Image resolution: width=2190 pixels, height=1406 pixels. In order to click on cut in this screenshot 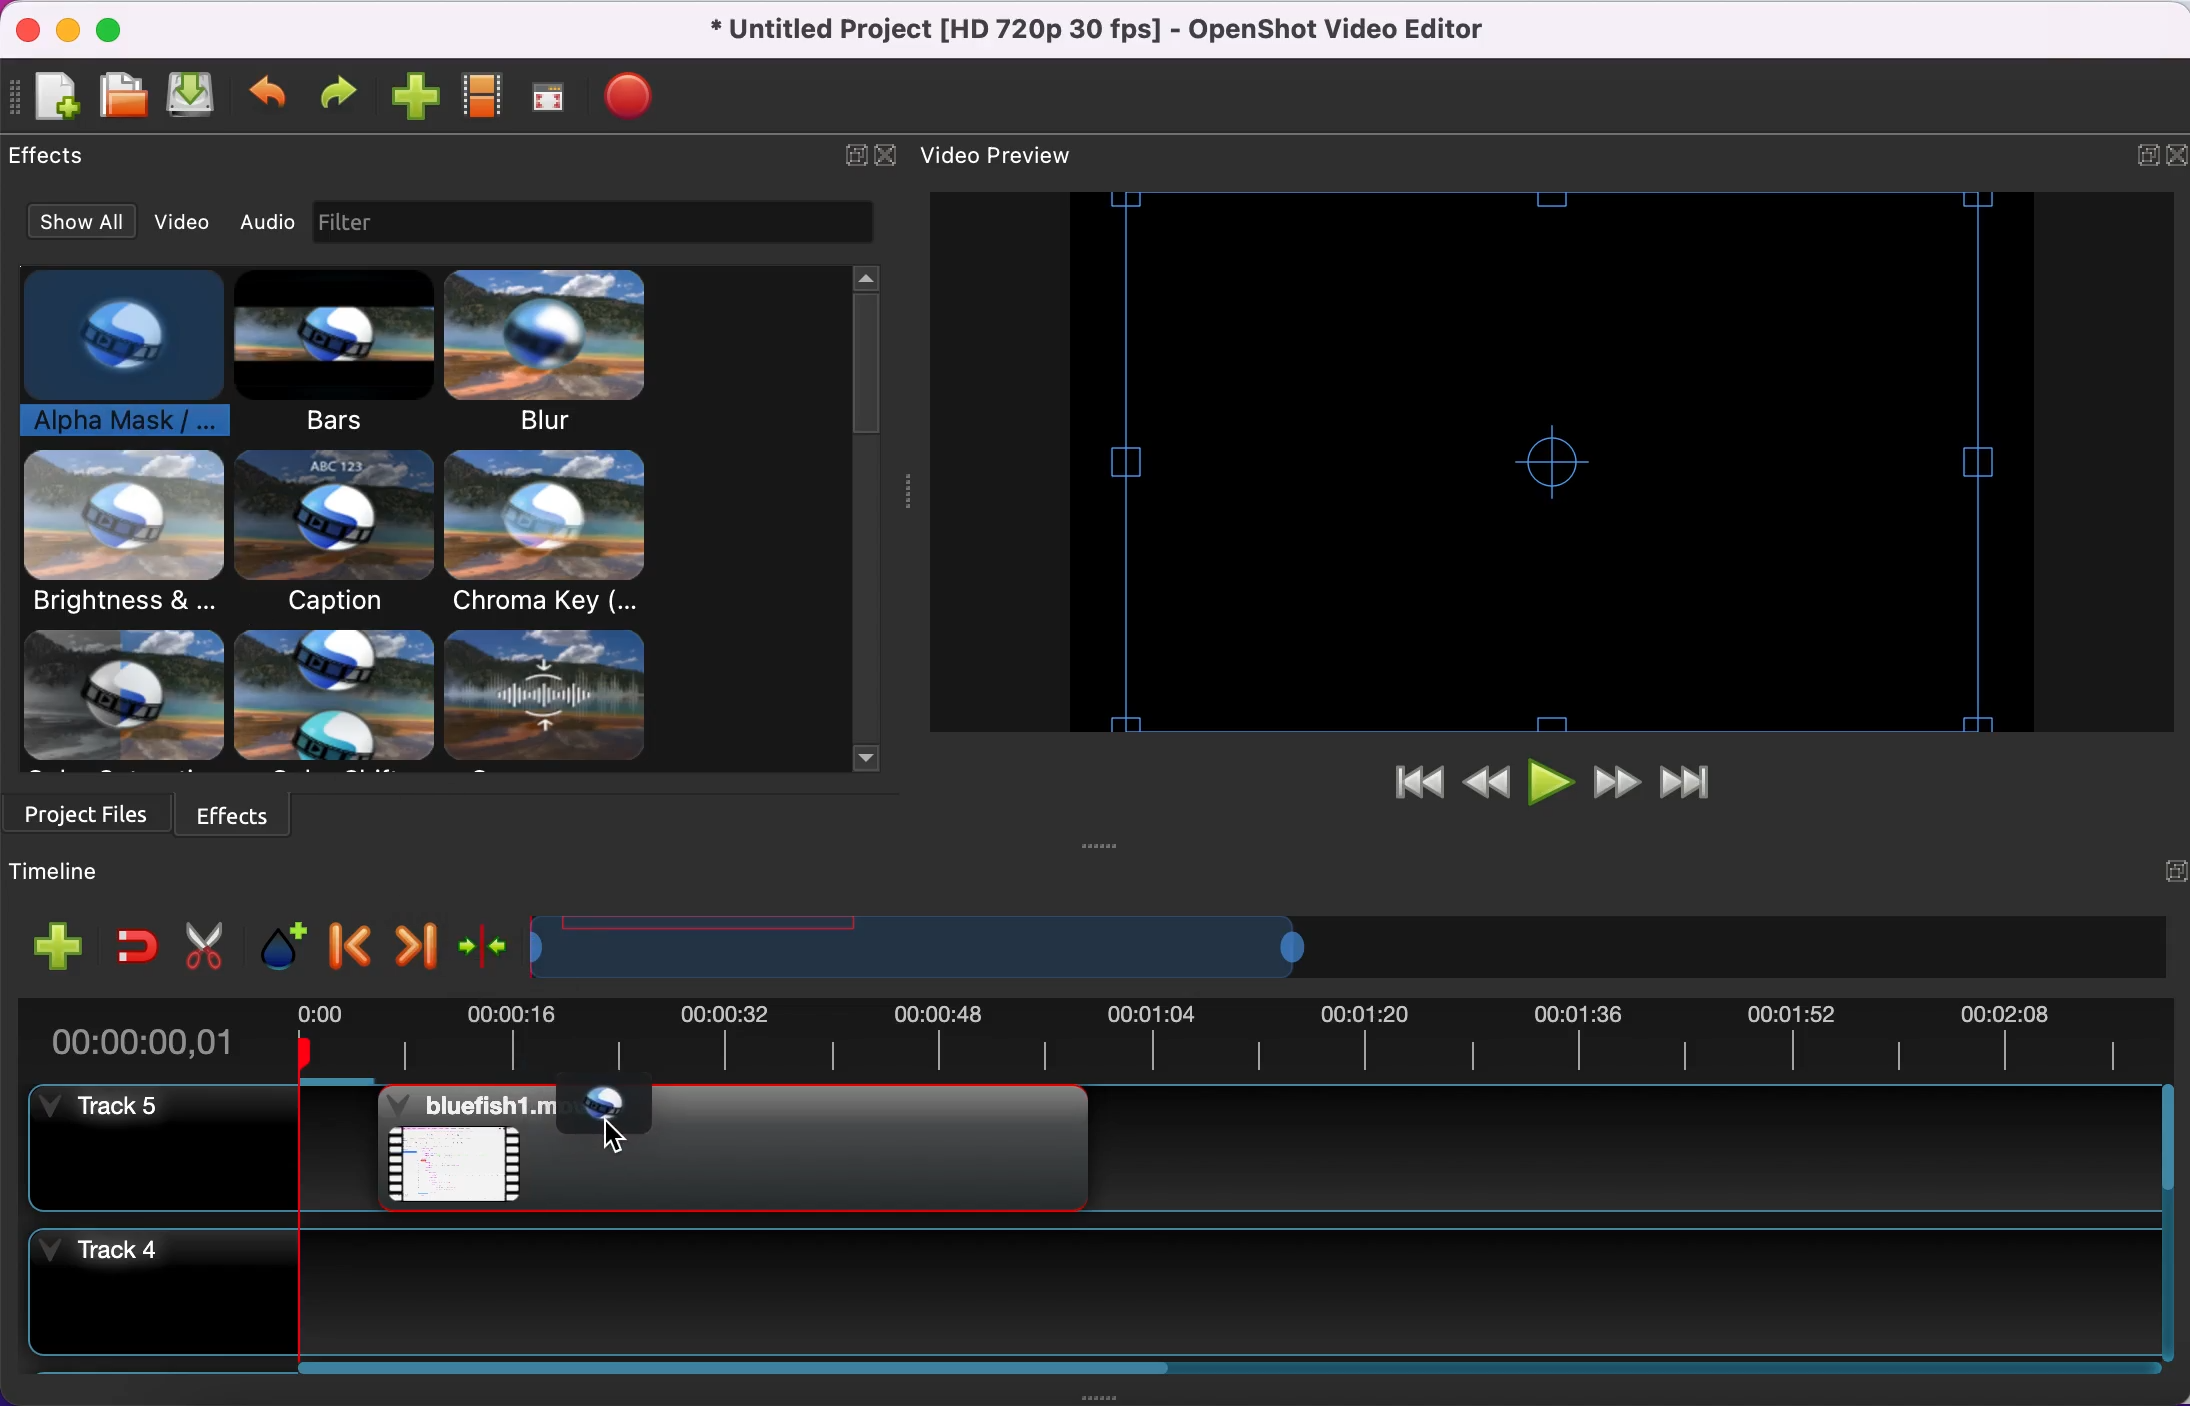, I will do `click(203, 943)`.